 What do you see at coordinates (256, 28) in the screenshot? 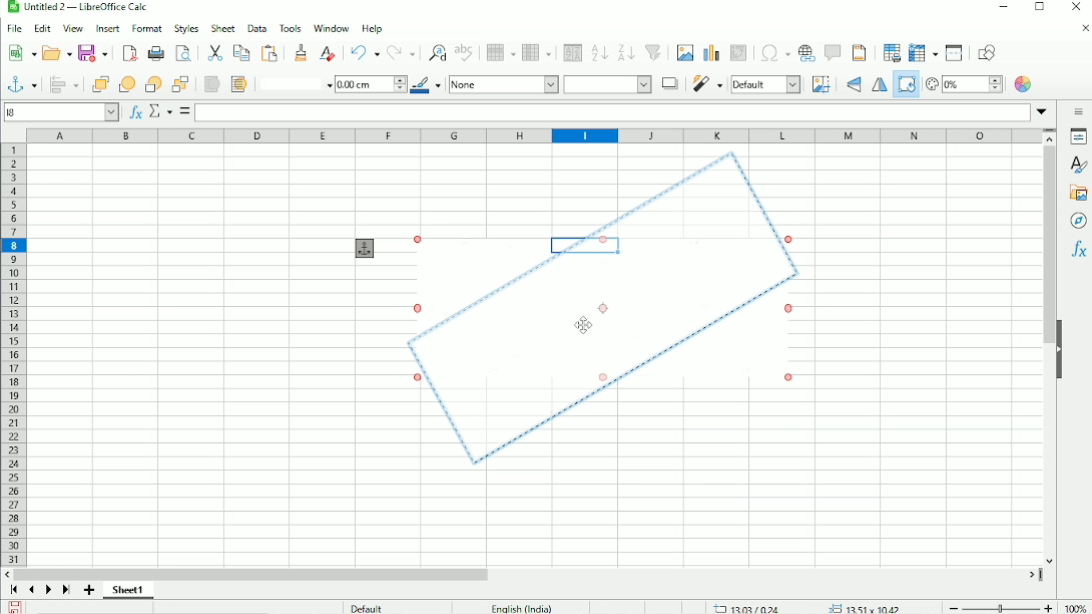
I see `Data` at bounding box center [256, 28].